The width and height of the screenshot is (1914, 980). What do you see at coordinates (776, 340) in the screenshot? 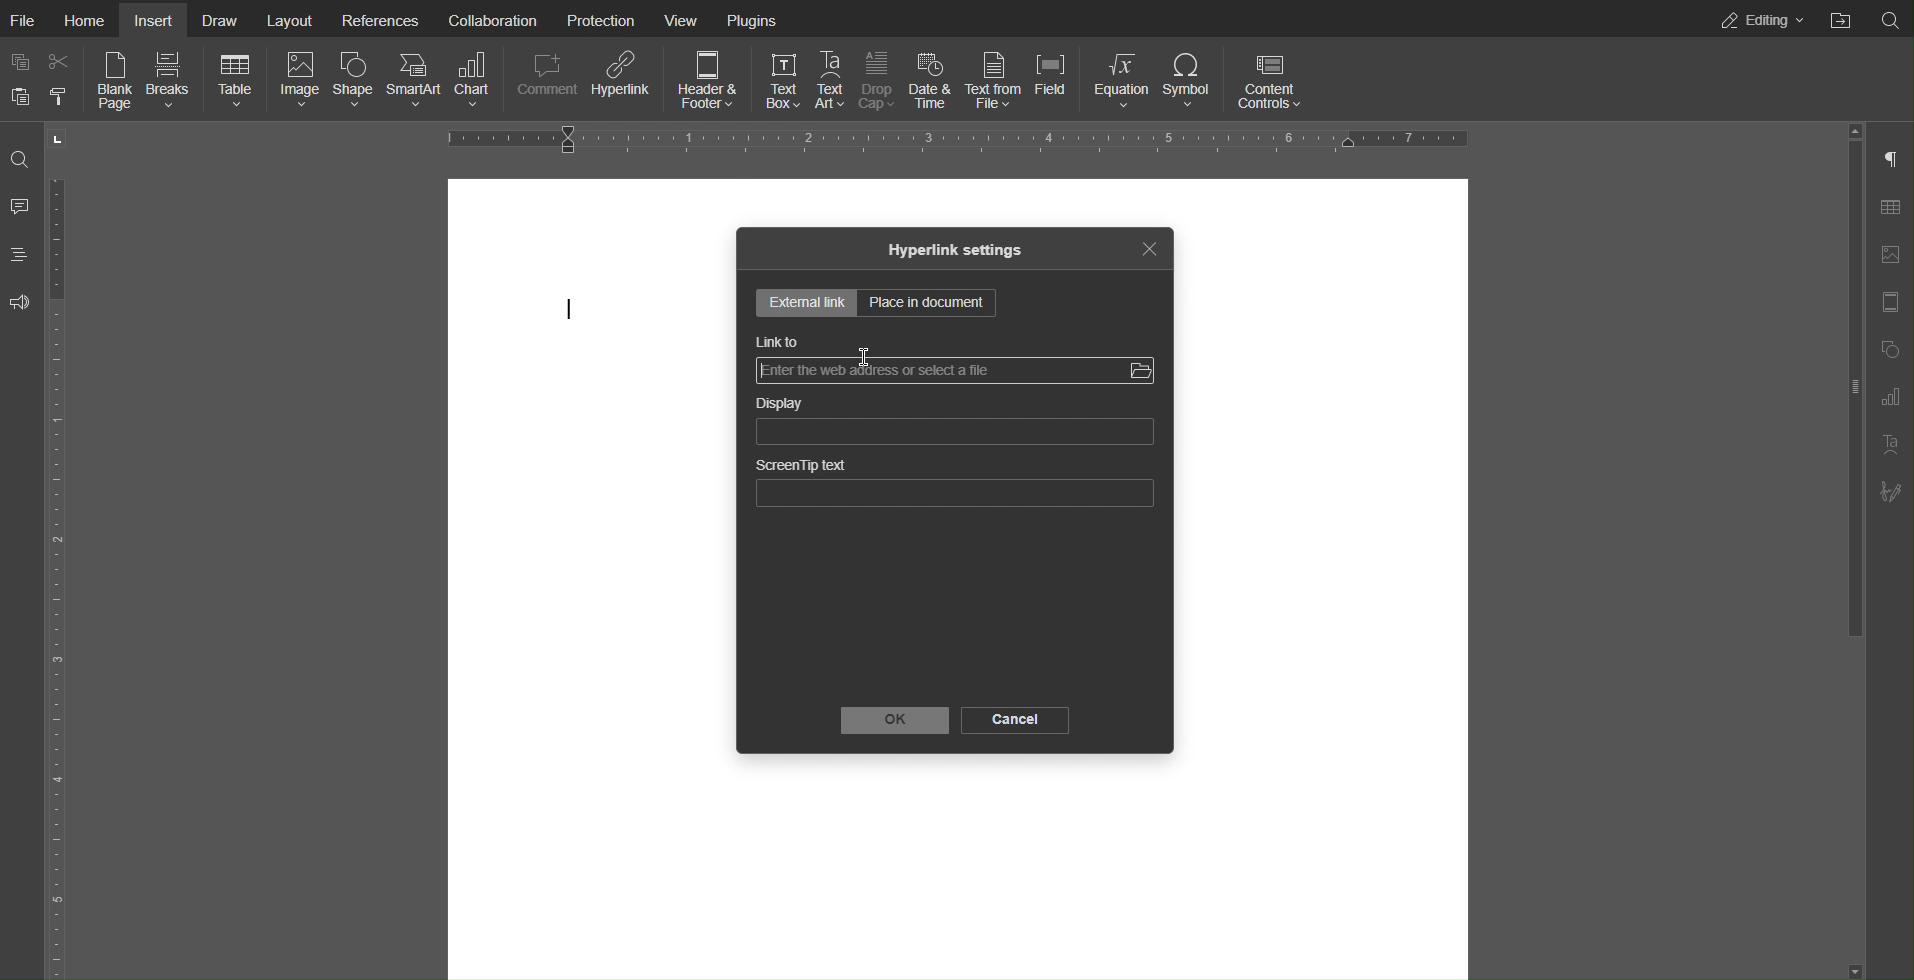
I see `Link to` at bounding box center [776, 340].